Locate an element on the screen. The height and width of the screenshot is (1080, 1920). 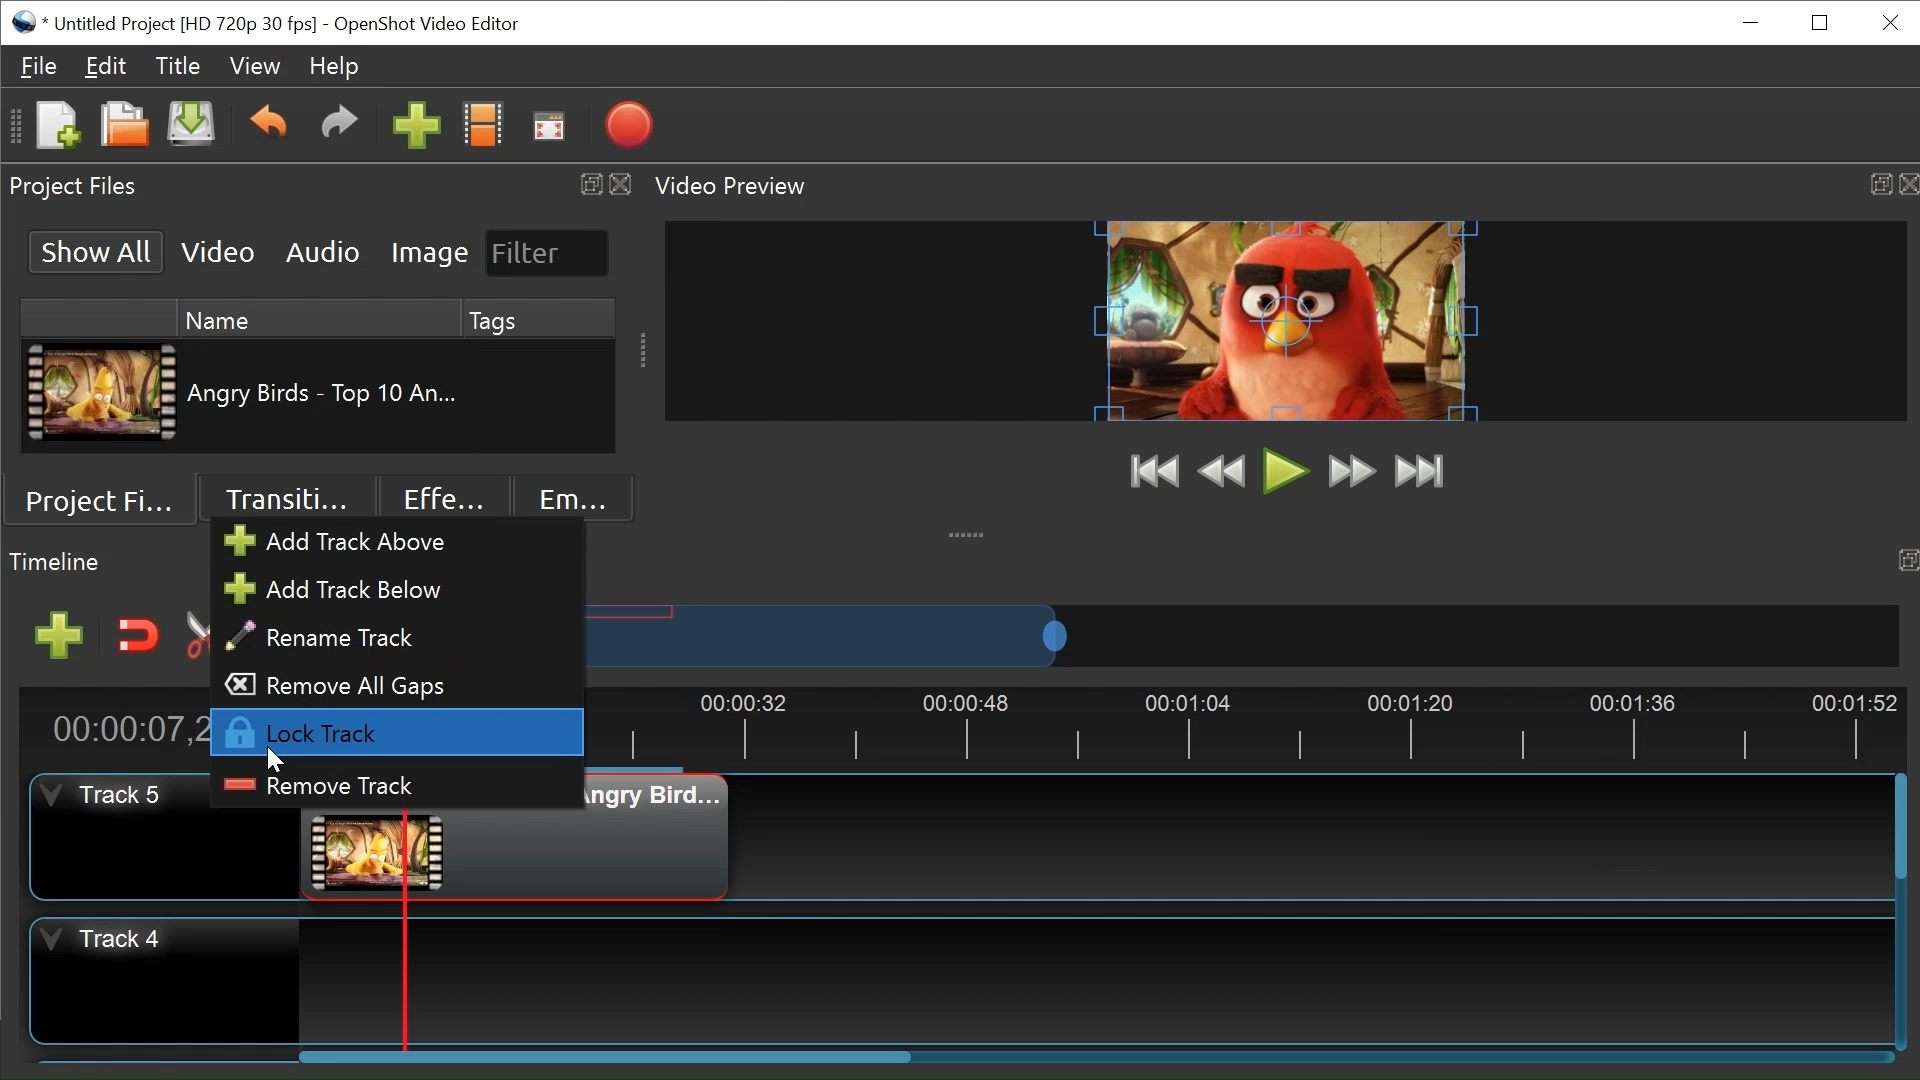
Import Files is located at coordinates (417, 127).